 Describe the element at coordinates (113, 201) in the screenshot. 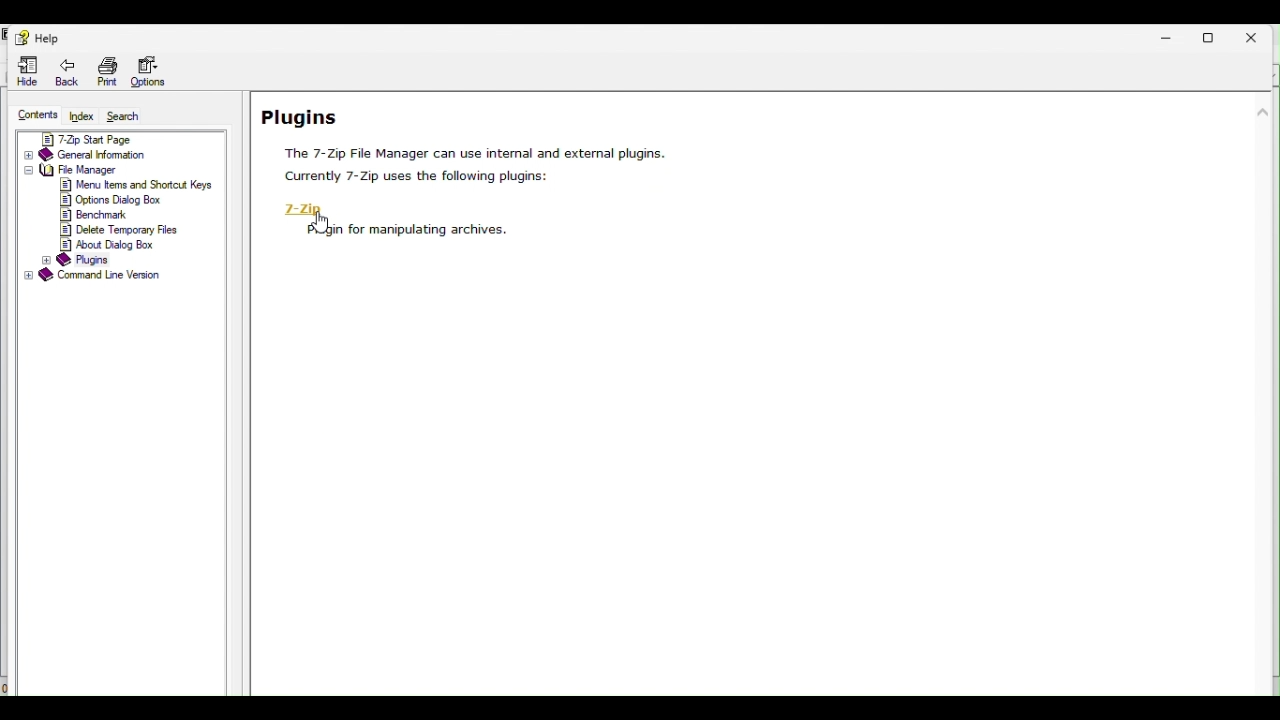

I see `options` at that location.